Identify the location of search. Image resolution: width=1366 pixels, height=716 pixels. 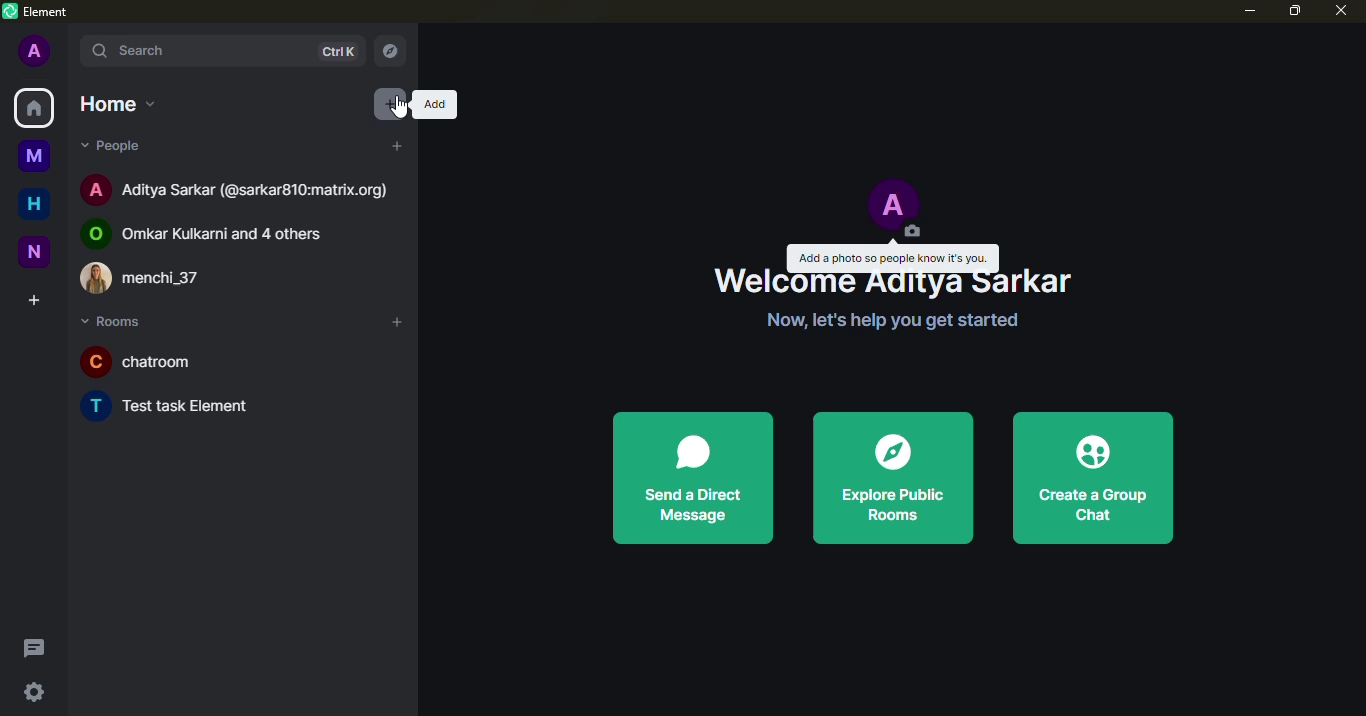
(145, 51).